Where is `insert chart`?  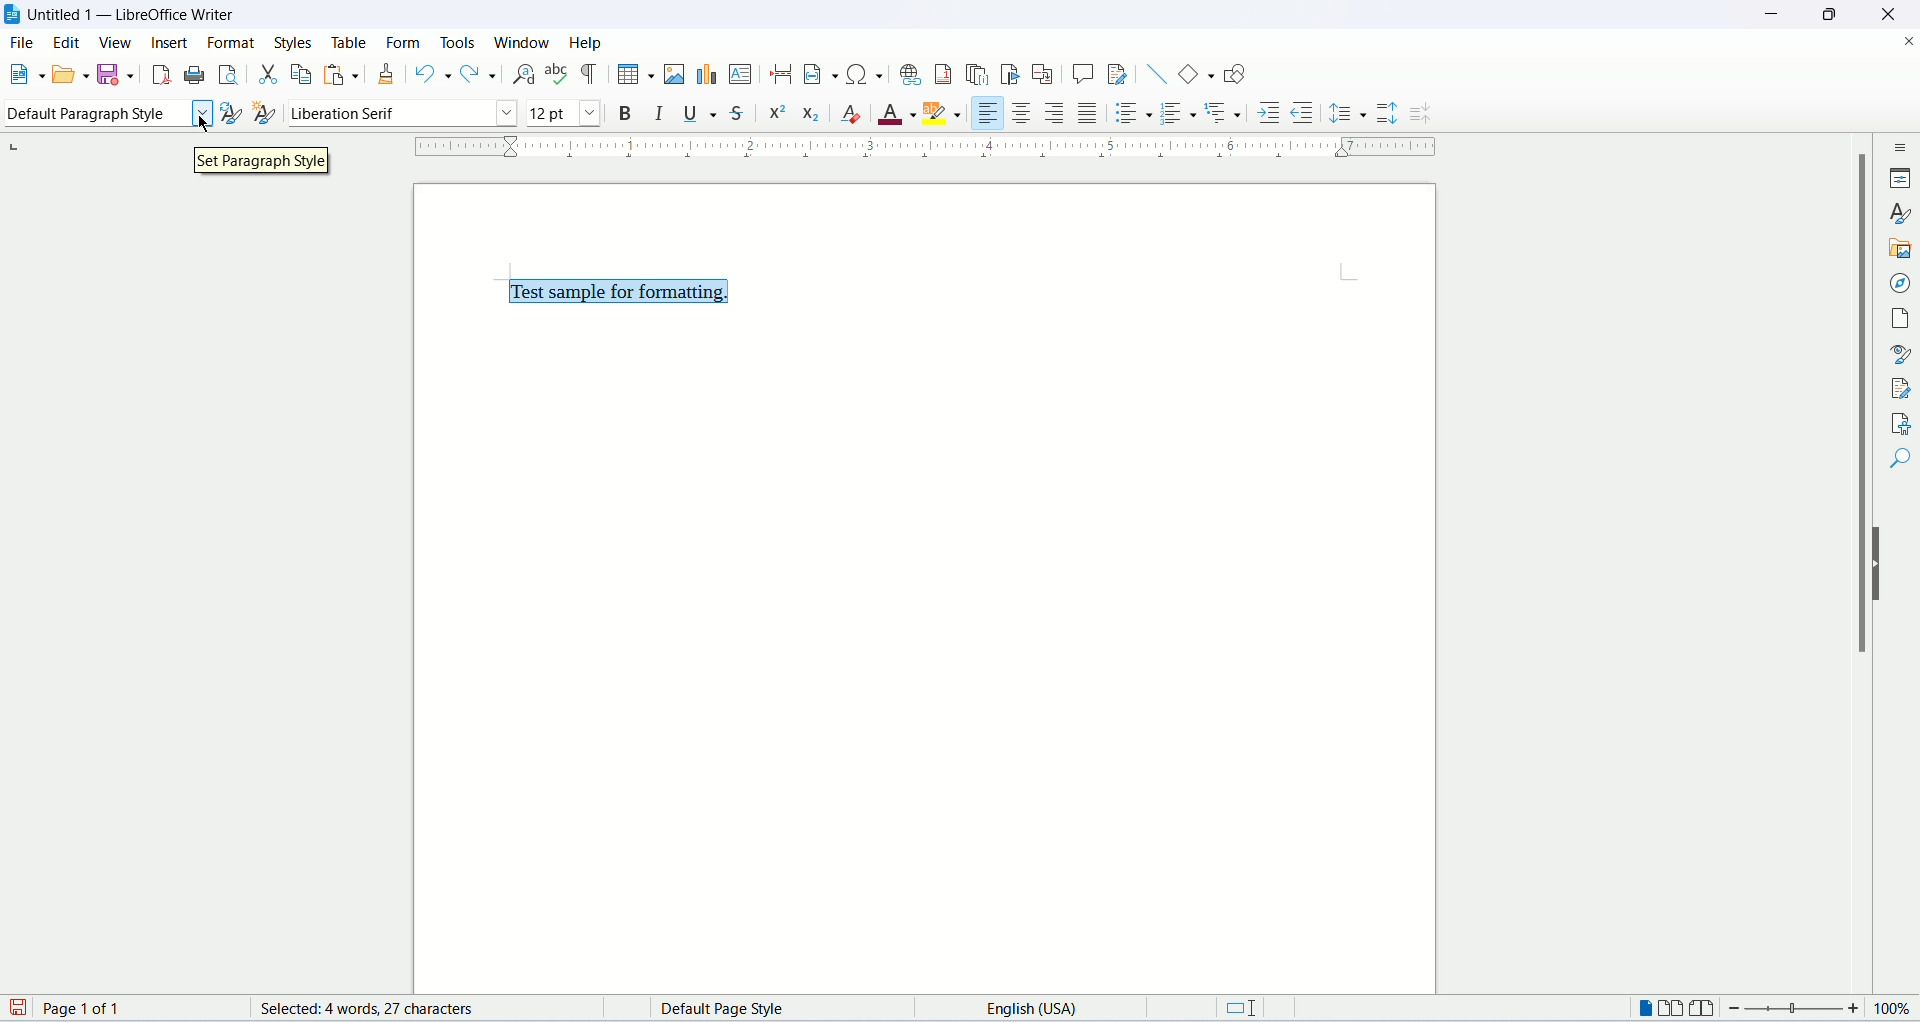
insert chart is located at coordinates (705, 75).